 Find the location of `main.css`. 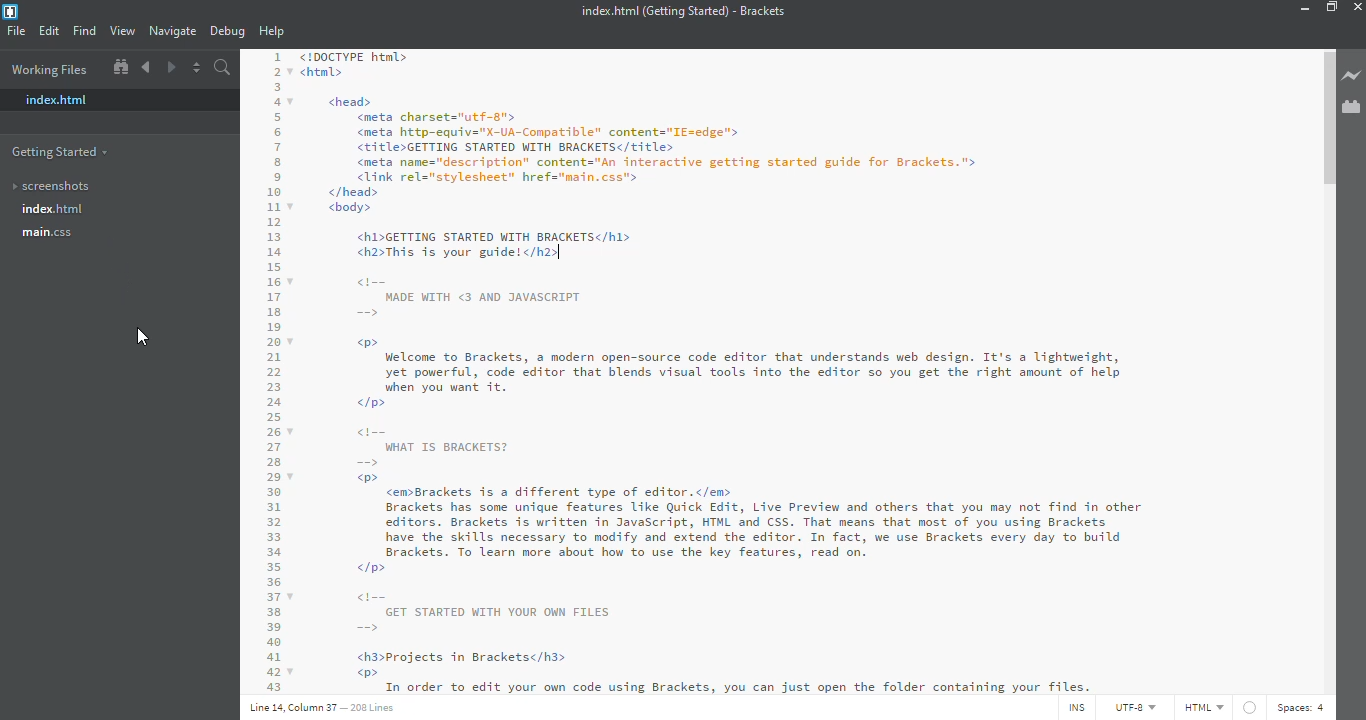

main.css is located at coordinates (61, 236).